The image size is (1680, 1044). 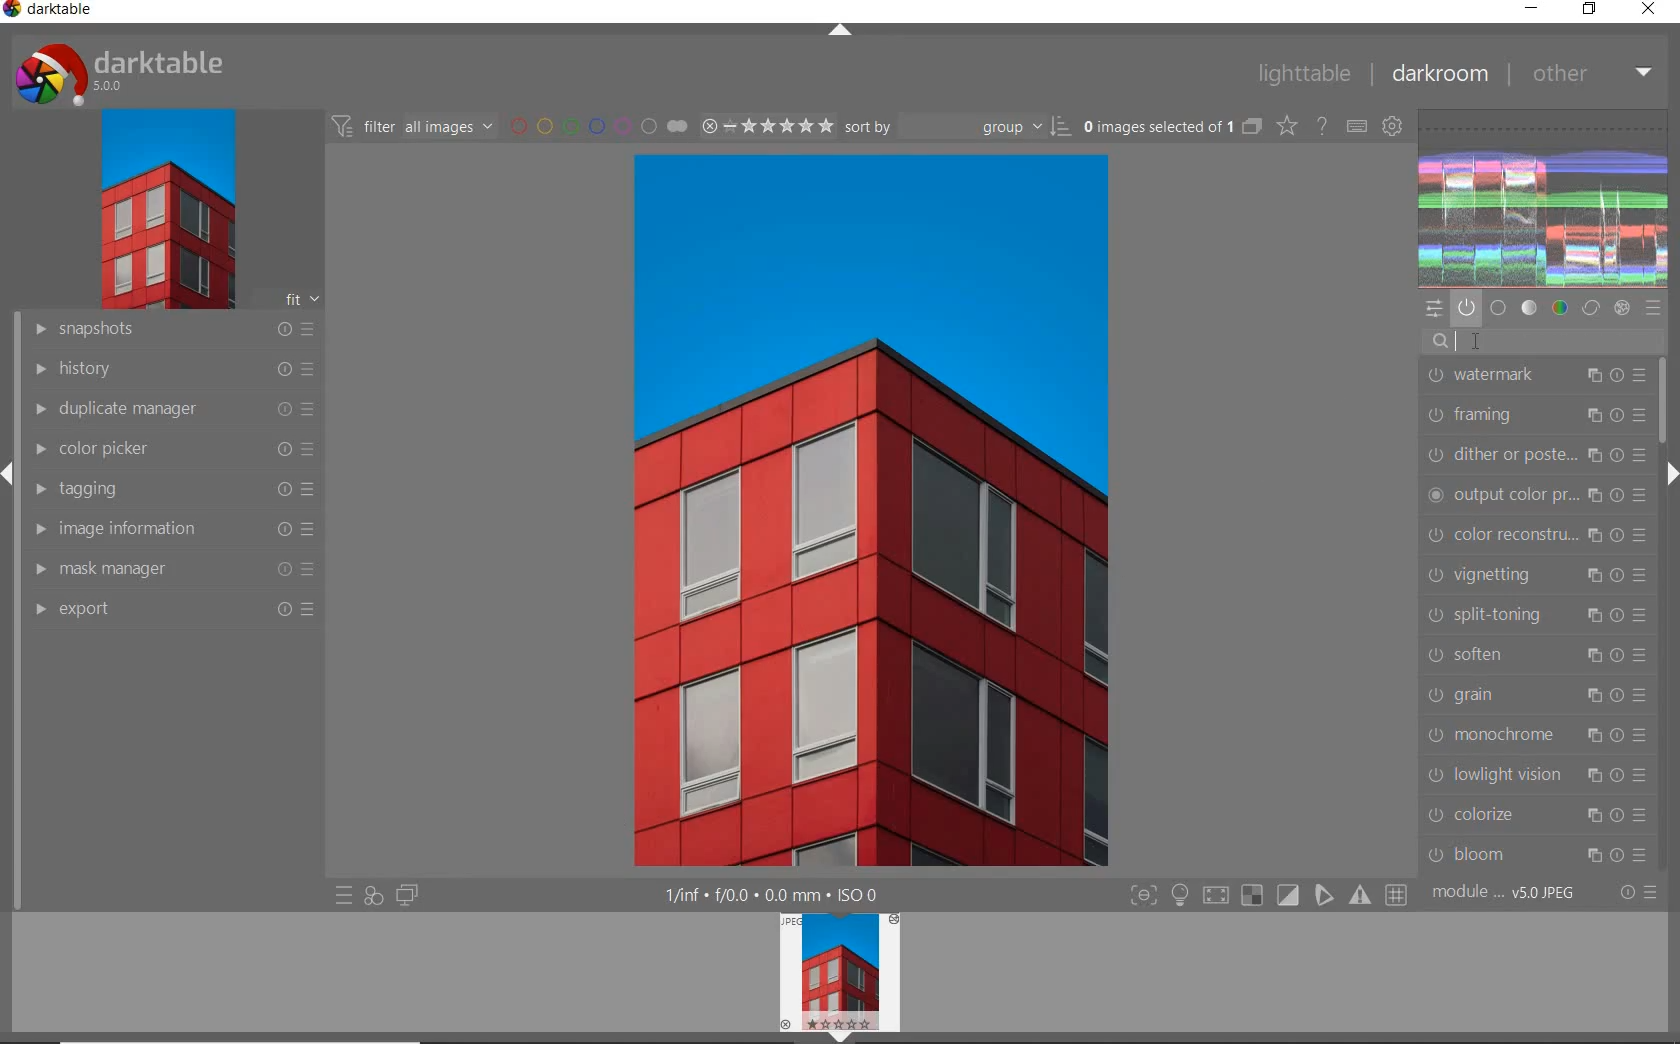 What do you see at coordinates (1590, 309) in the screenshot?
I see `correct ` at bounding box center [1590, 309].